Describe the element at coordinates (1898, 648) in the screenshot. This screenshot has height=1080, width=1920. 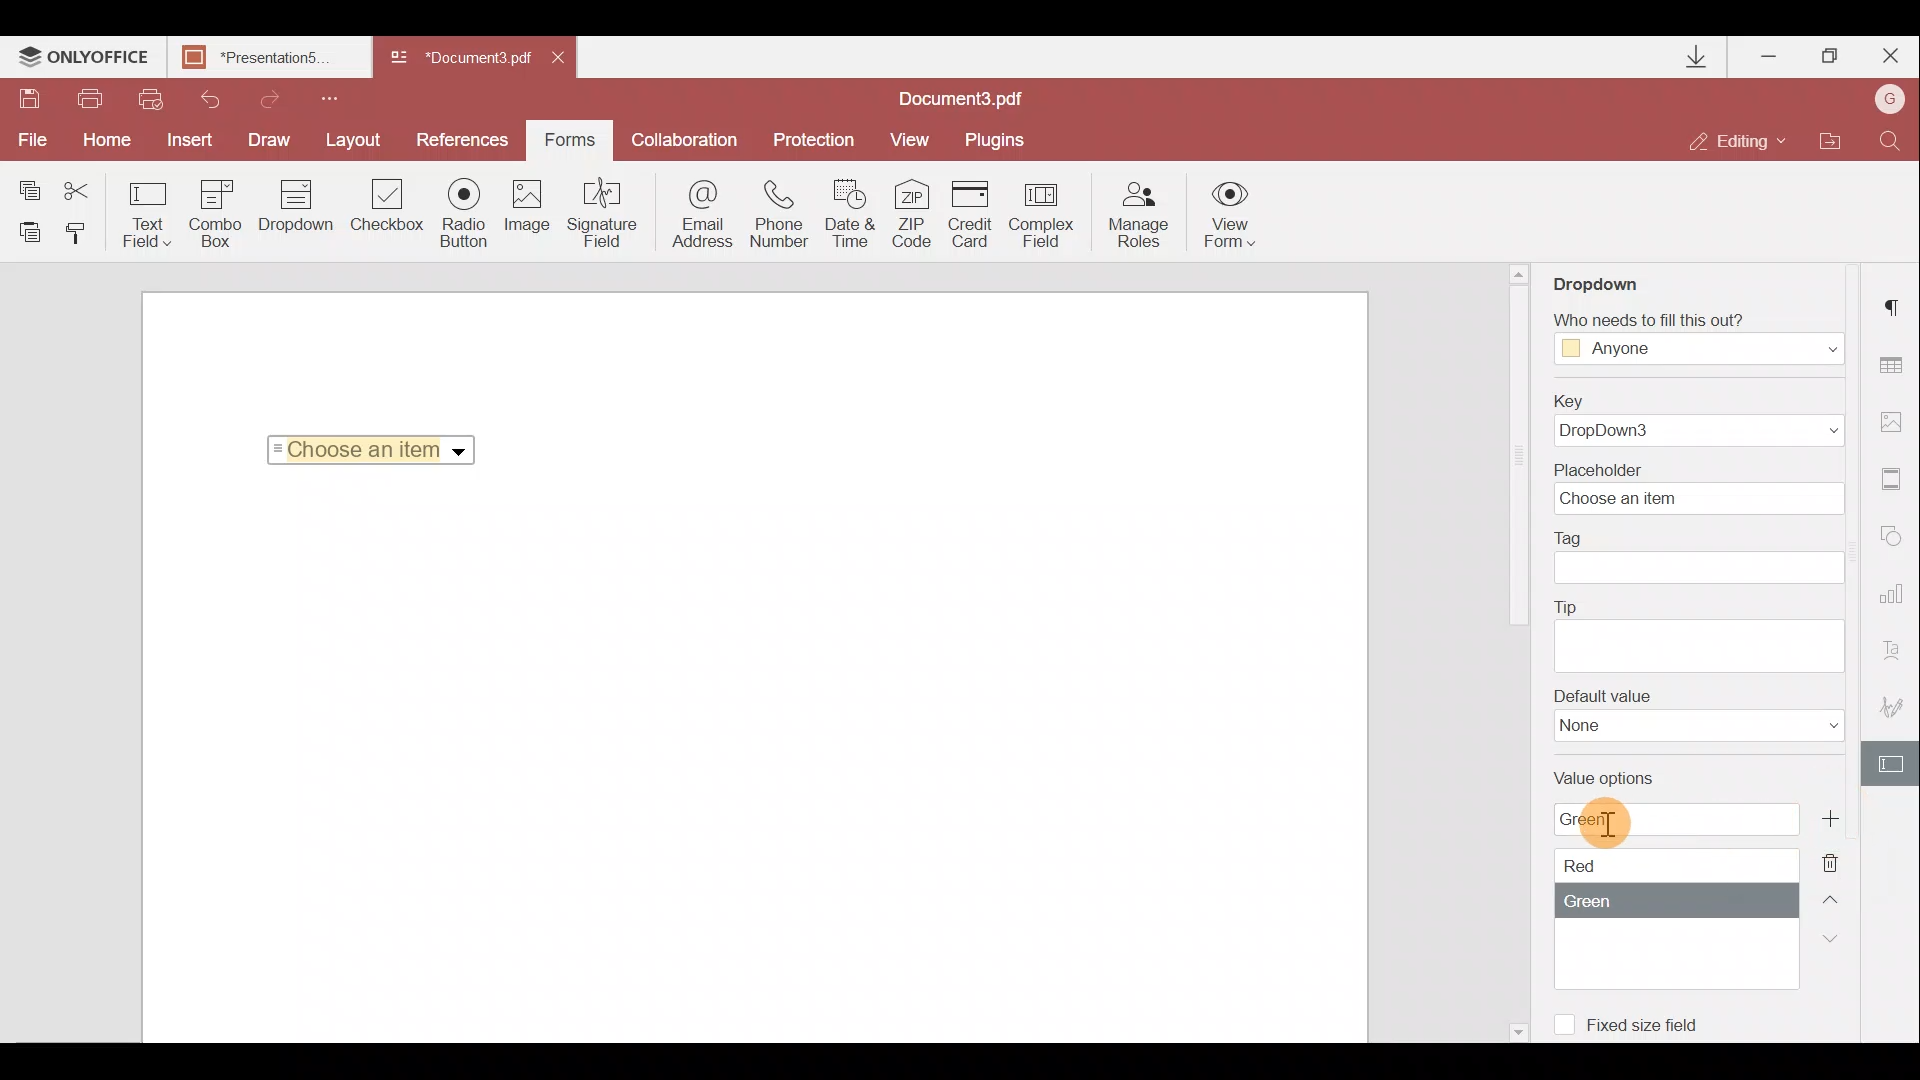
I see `Text Art settings` at that location.